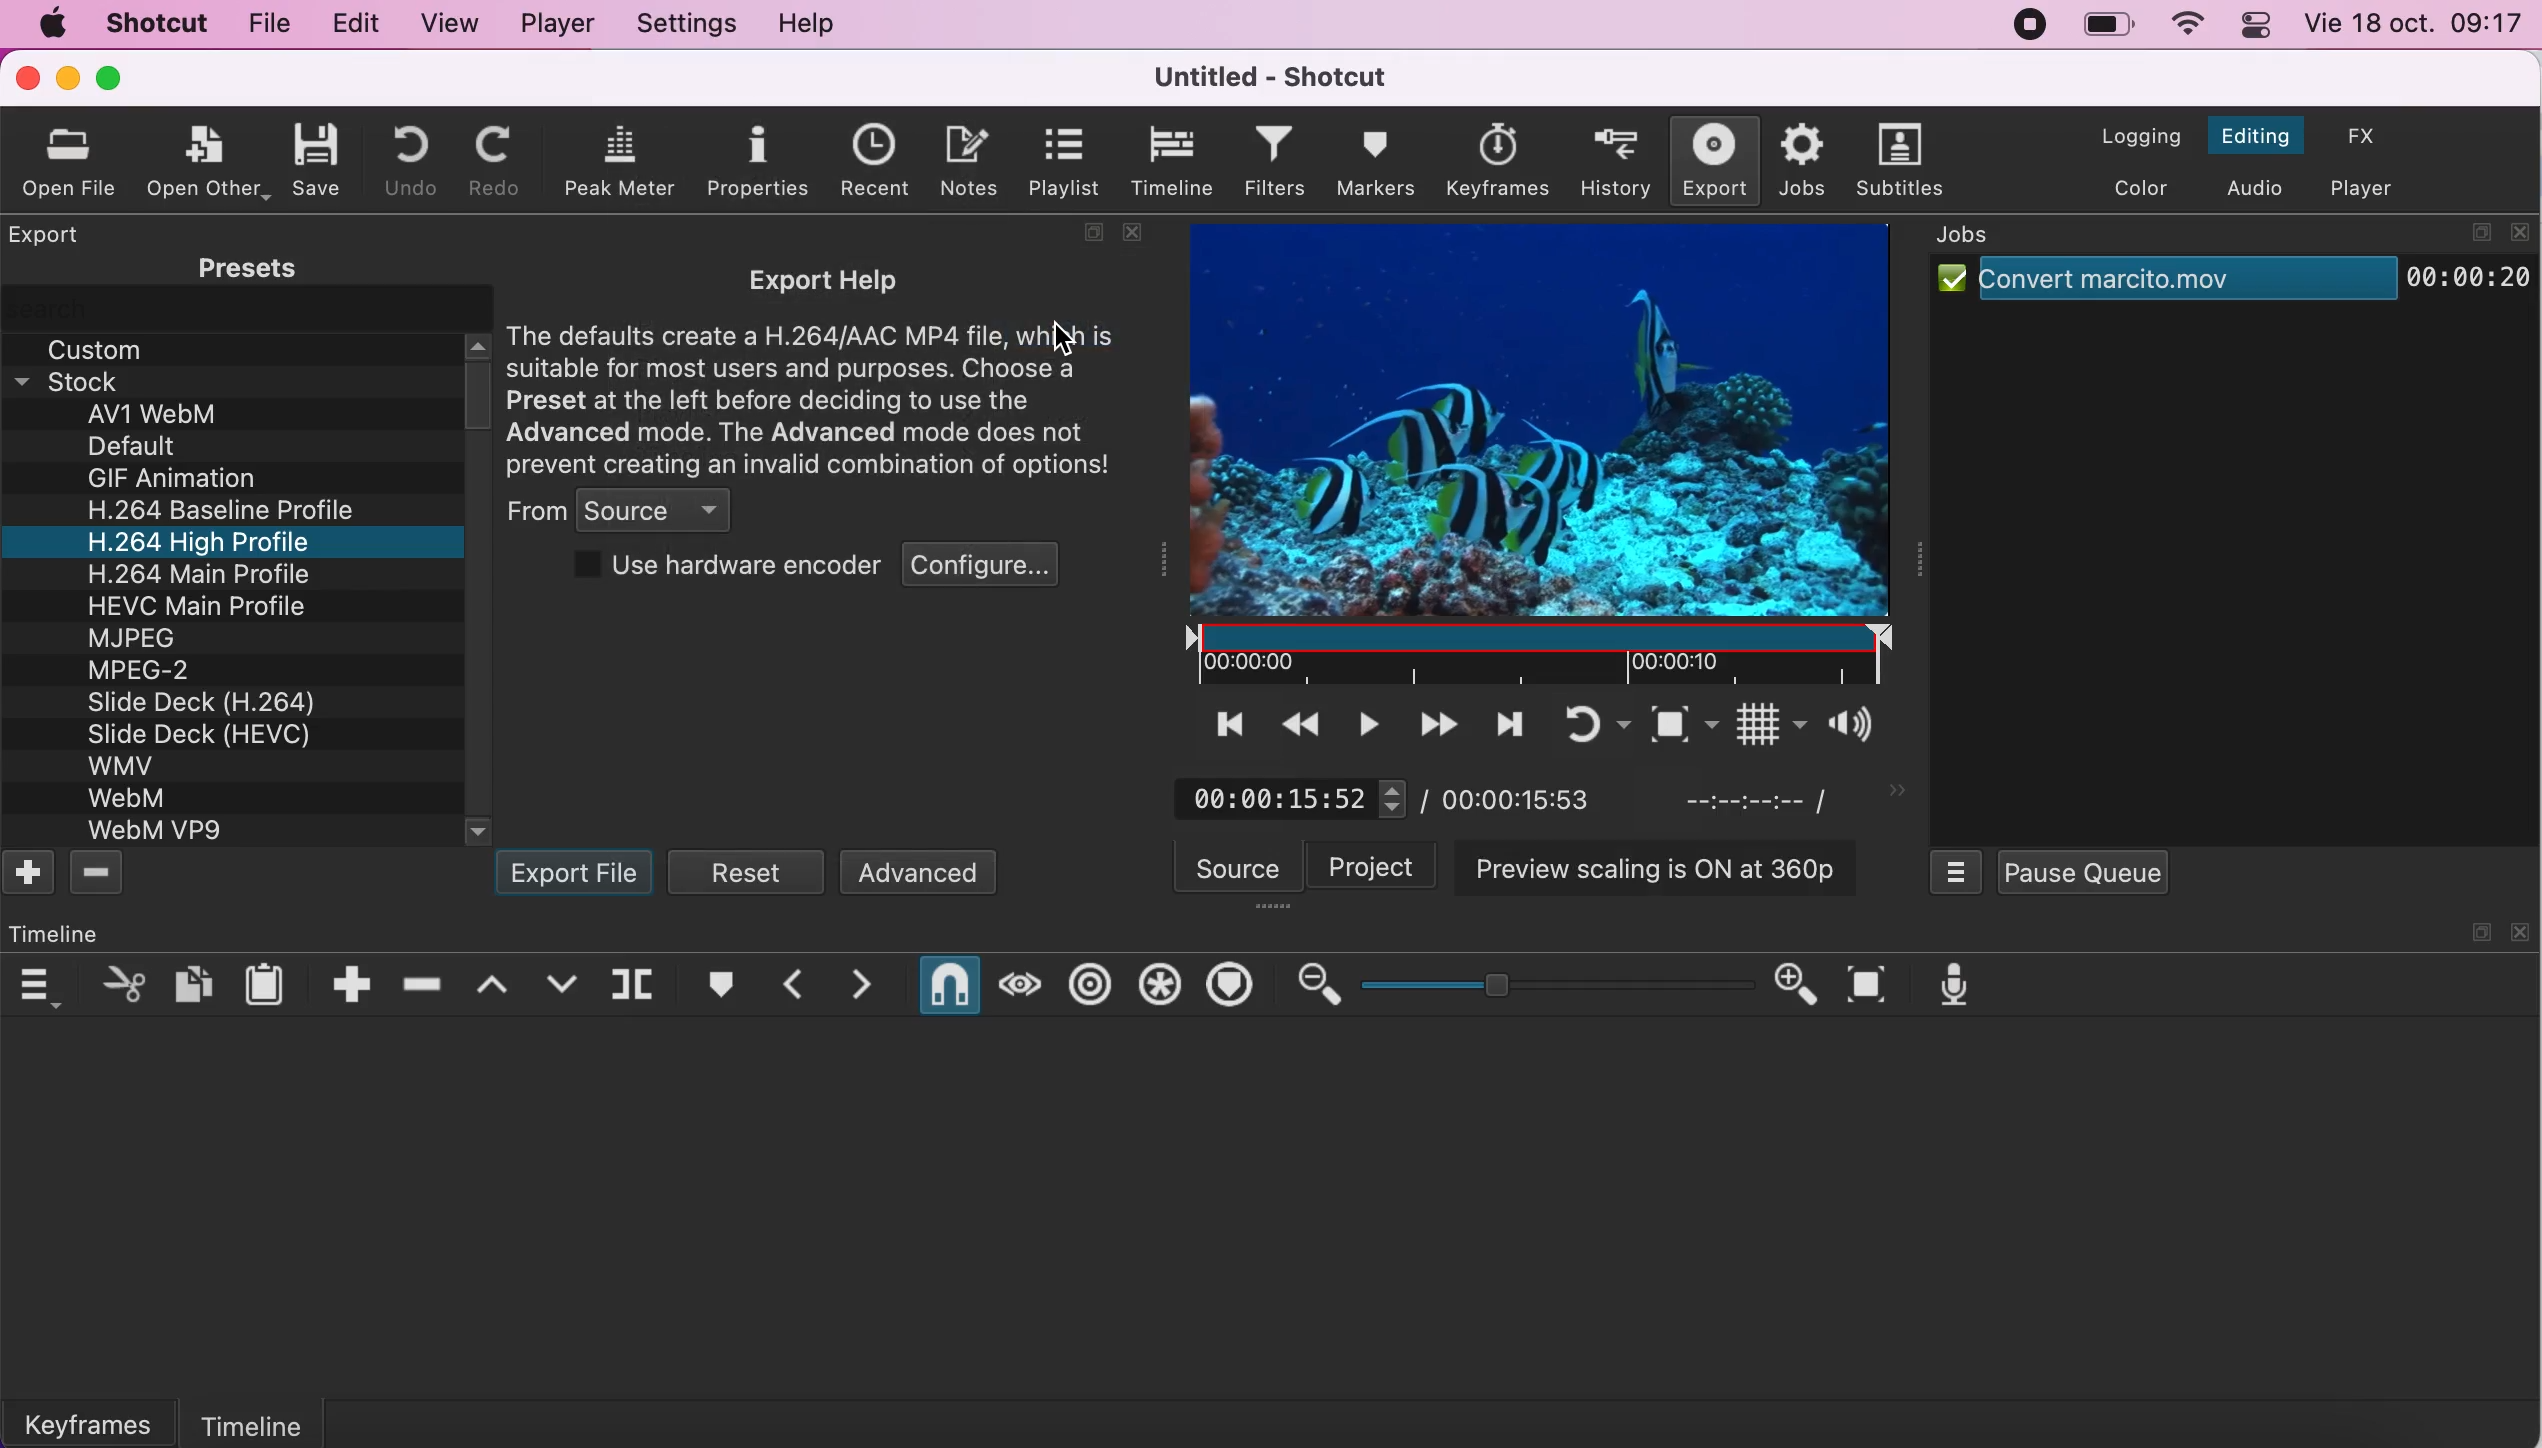 The height and width of the screenshot is (1448, 2542). Describe the element at coordinates (1219, 724) in the screenshot. I see `skip to the previous point` at that location.